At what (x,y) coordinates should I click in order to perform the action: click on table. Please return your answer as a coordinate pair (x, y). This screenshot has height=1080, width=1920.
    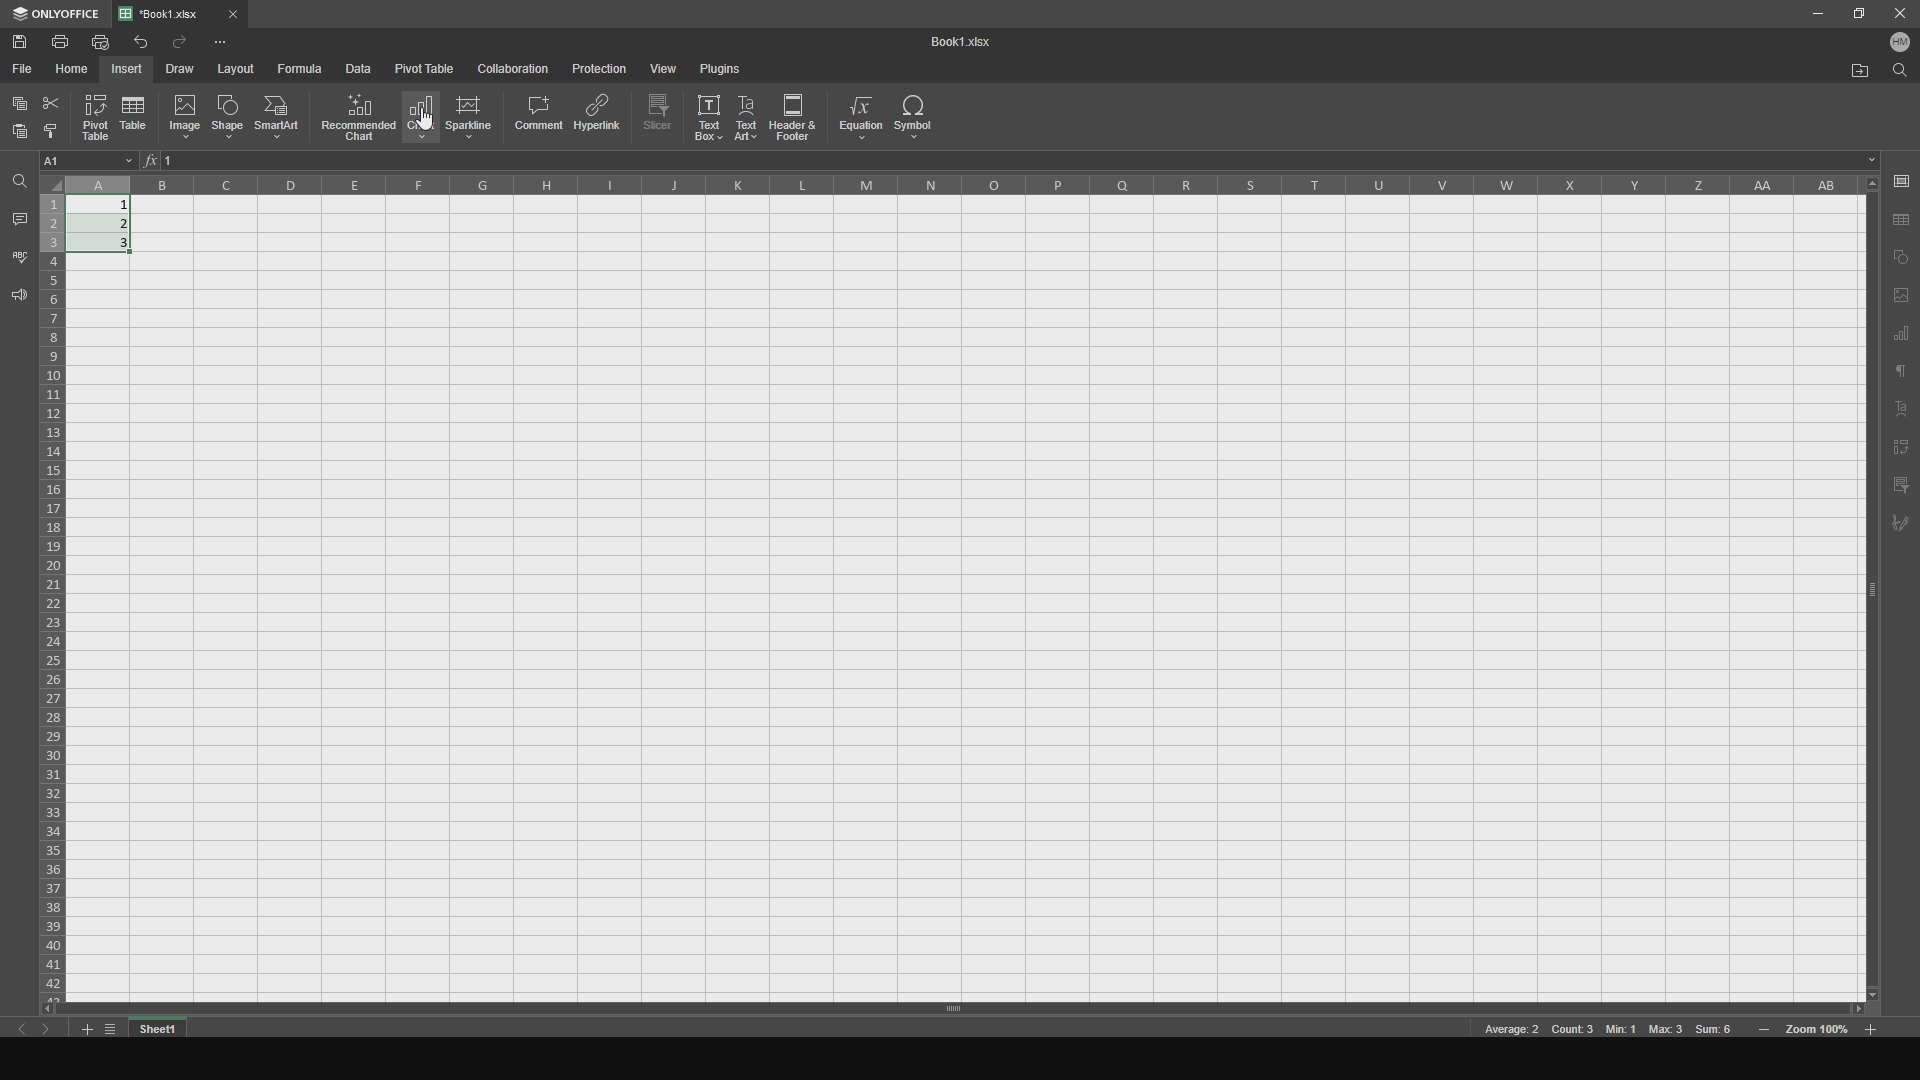
    Looking at the image, I should click on (133, 116).